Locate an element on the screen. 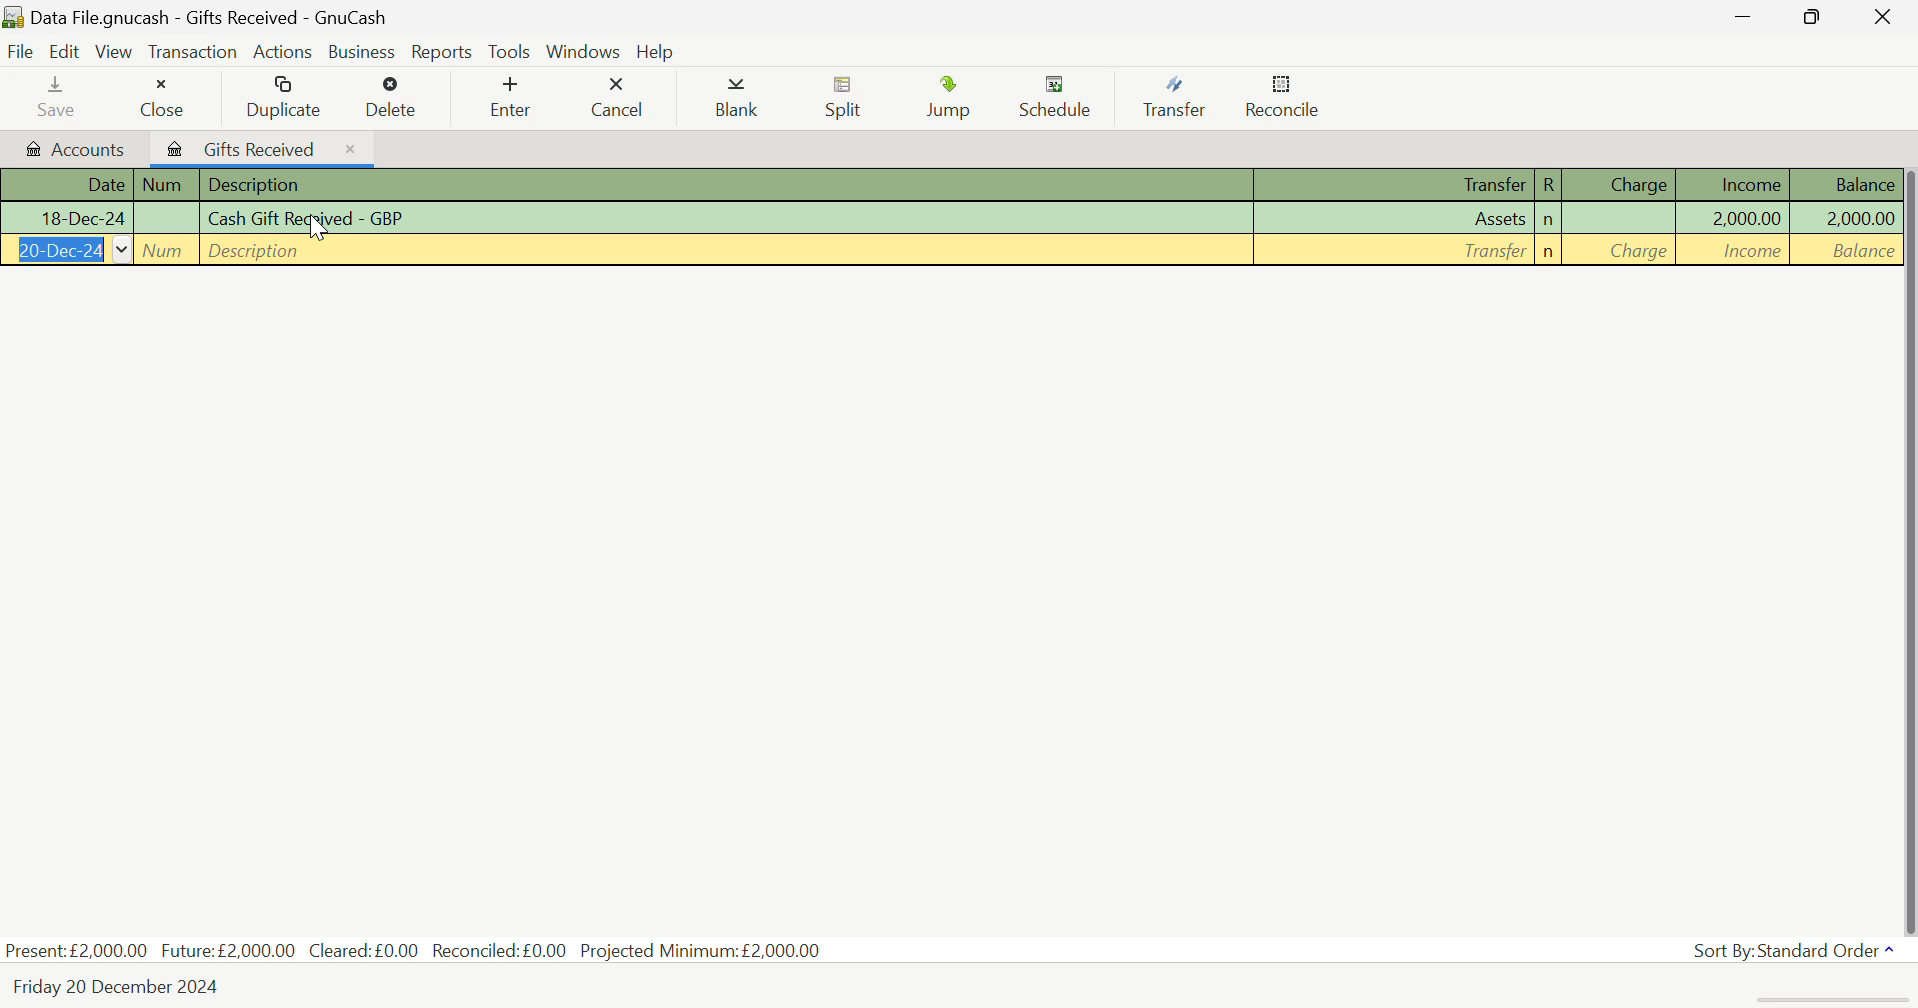  Assets is located at coordinates (1397, 220).